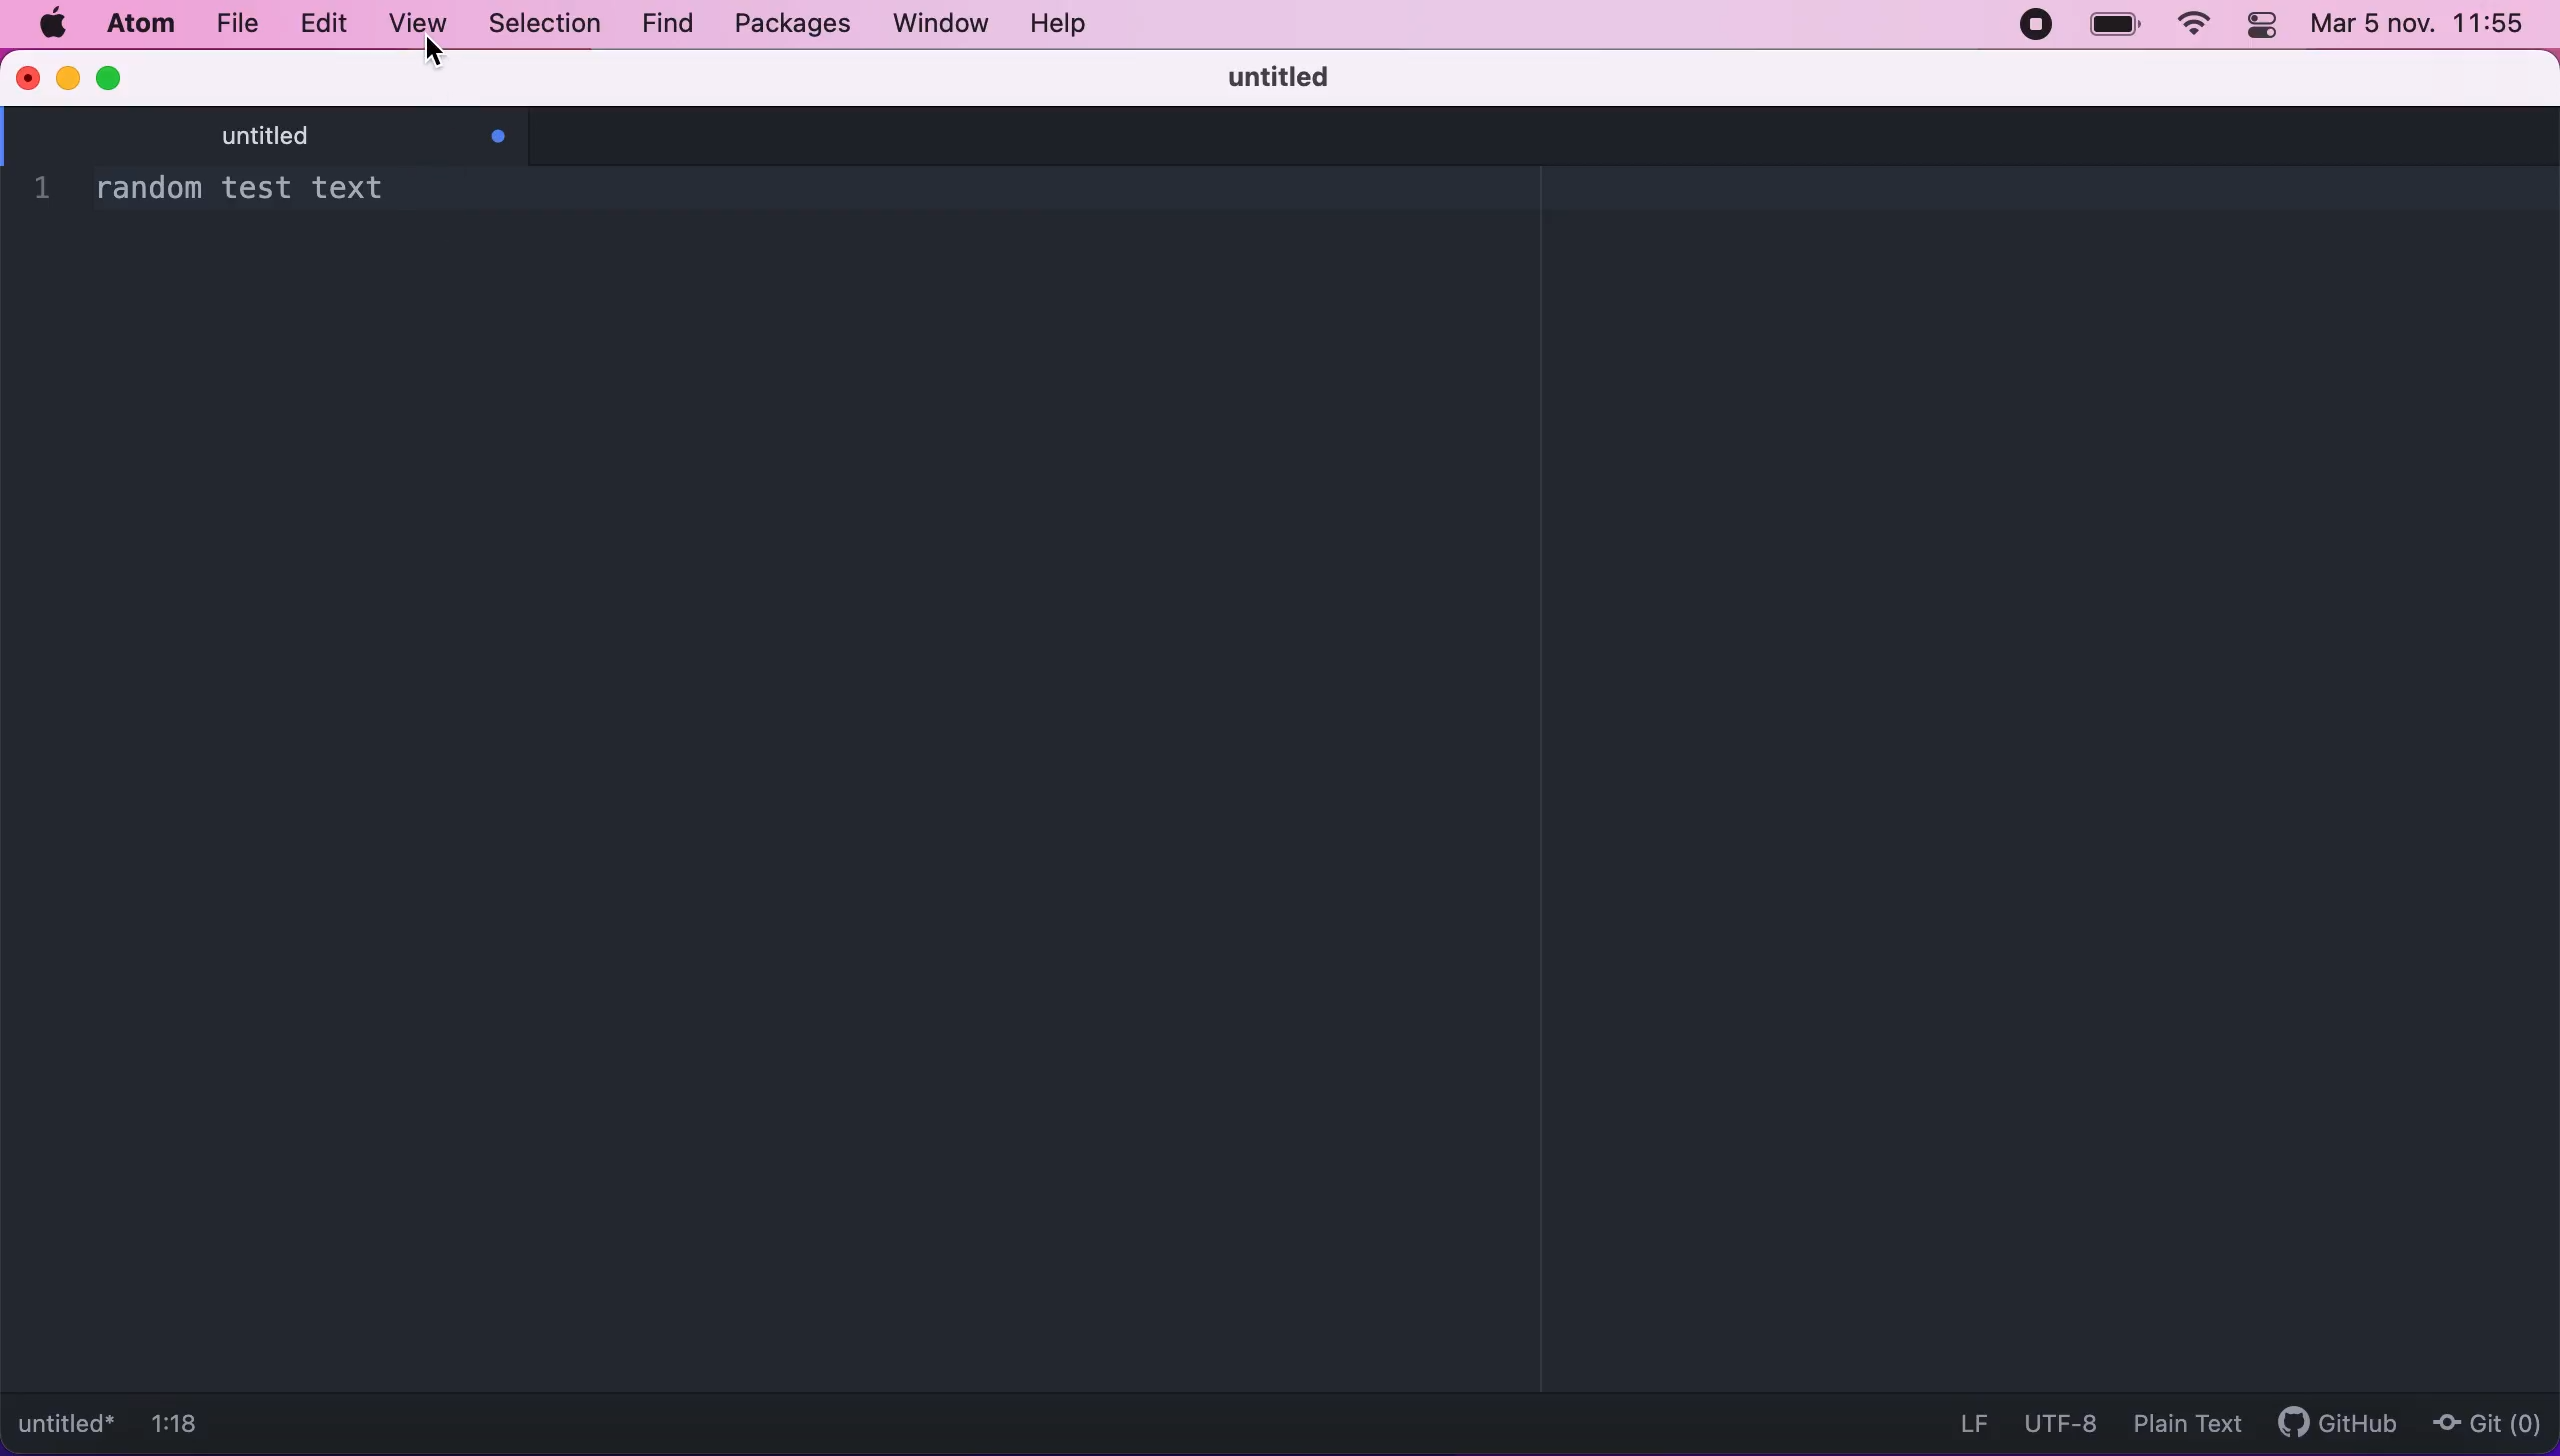 The width and height of the screenshot is (2560, 1456). I want to click on mac logo, so click(54, 22).